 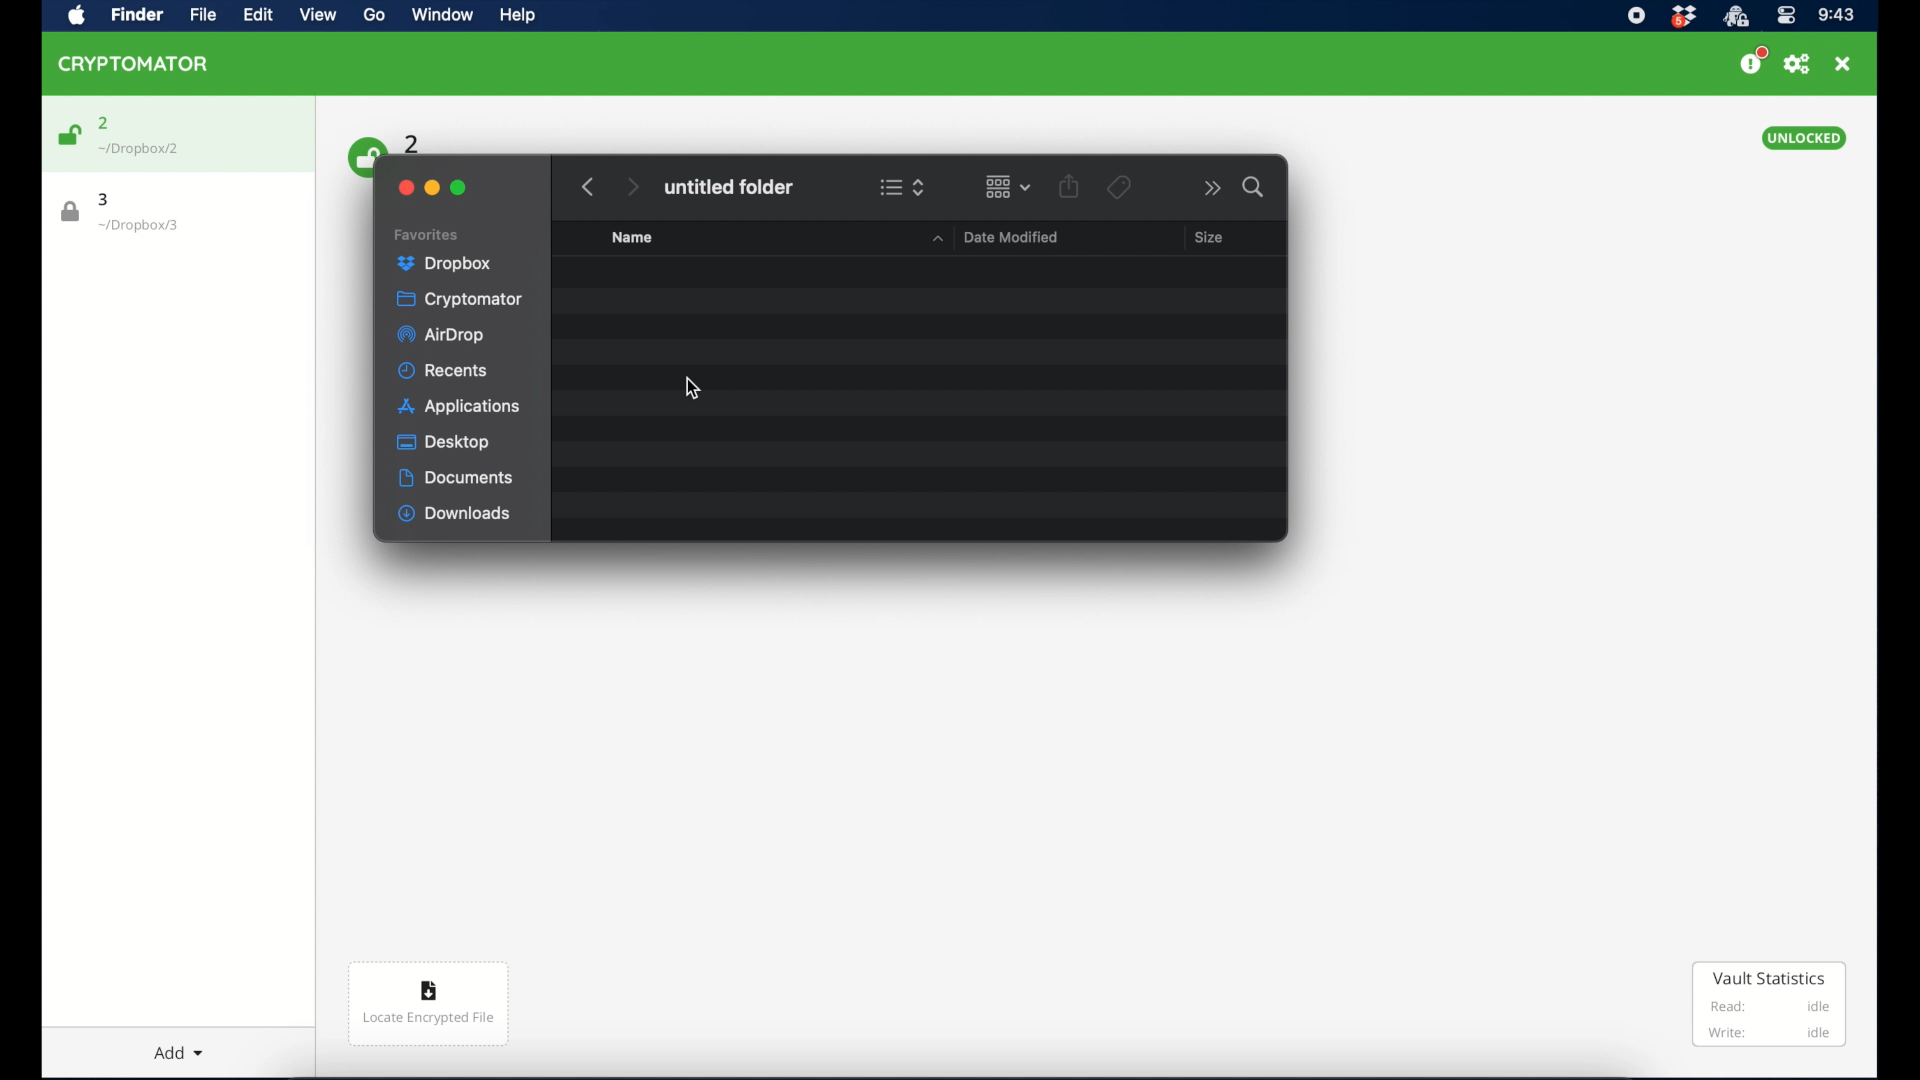 What do you see at coordinates (992, 236) in the screenshot?
I see `date modified` at bounding box center [992, 236].